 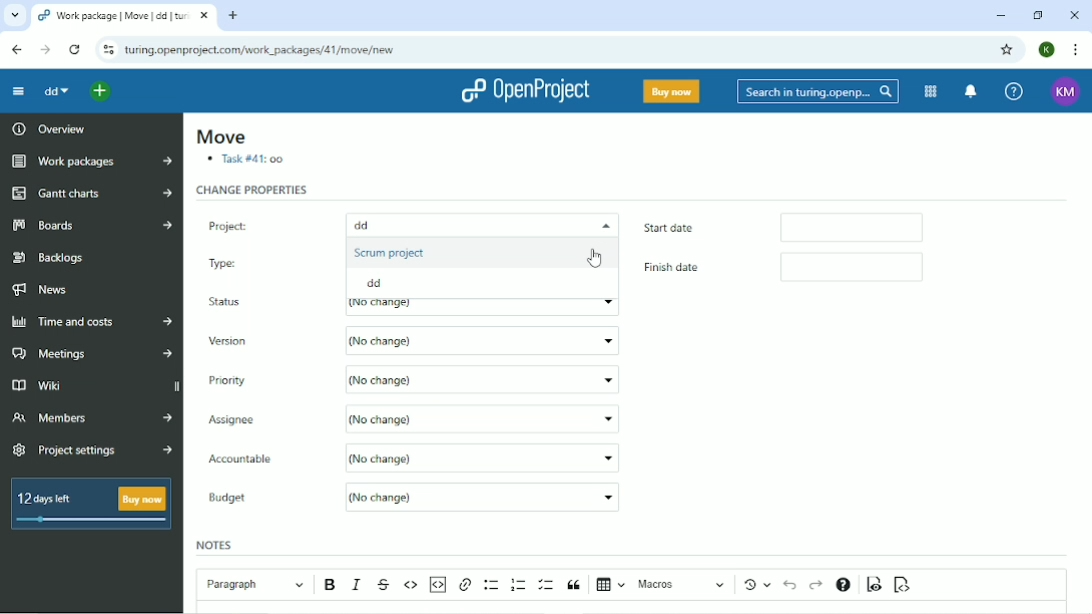 I want to click on Project settings, so click(x=92, y=451).